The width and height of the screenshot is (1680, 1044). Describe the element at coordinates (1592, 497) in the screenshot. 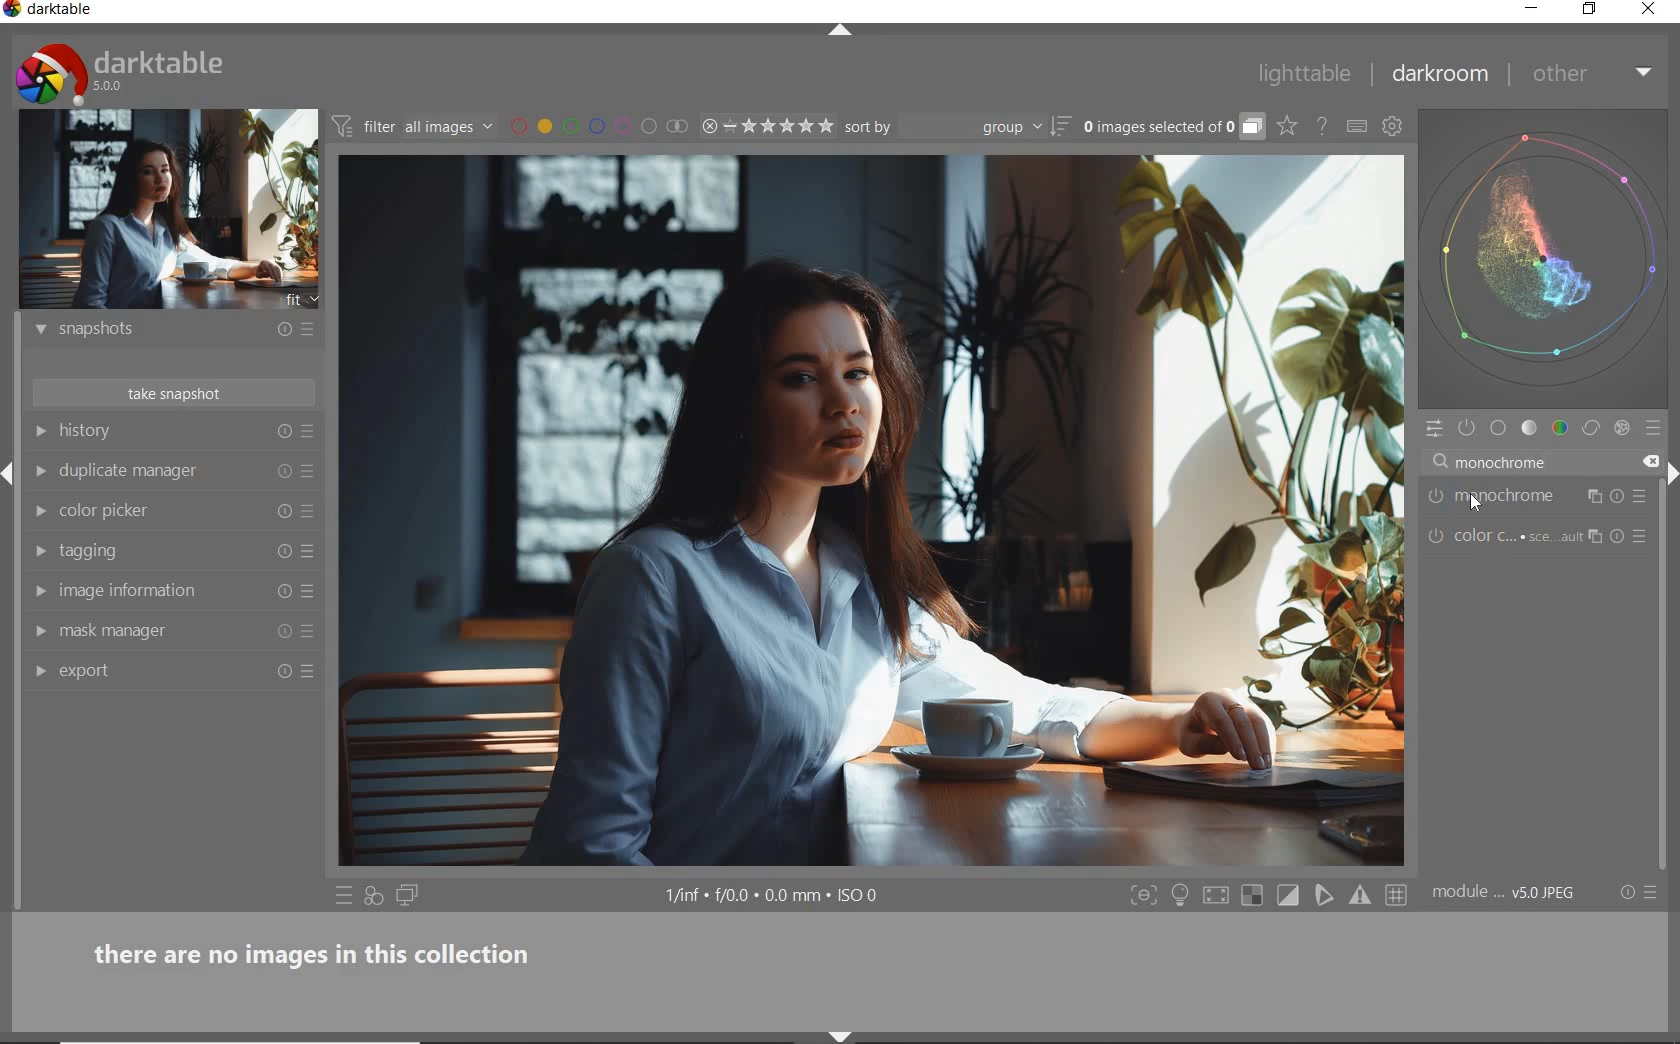

I see `multiple instance actions` at that location.